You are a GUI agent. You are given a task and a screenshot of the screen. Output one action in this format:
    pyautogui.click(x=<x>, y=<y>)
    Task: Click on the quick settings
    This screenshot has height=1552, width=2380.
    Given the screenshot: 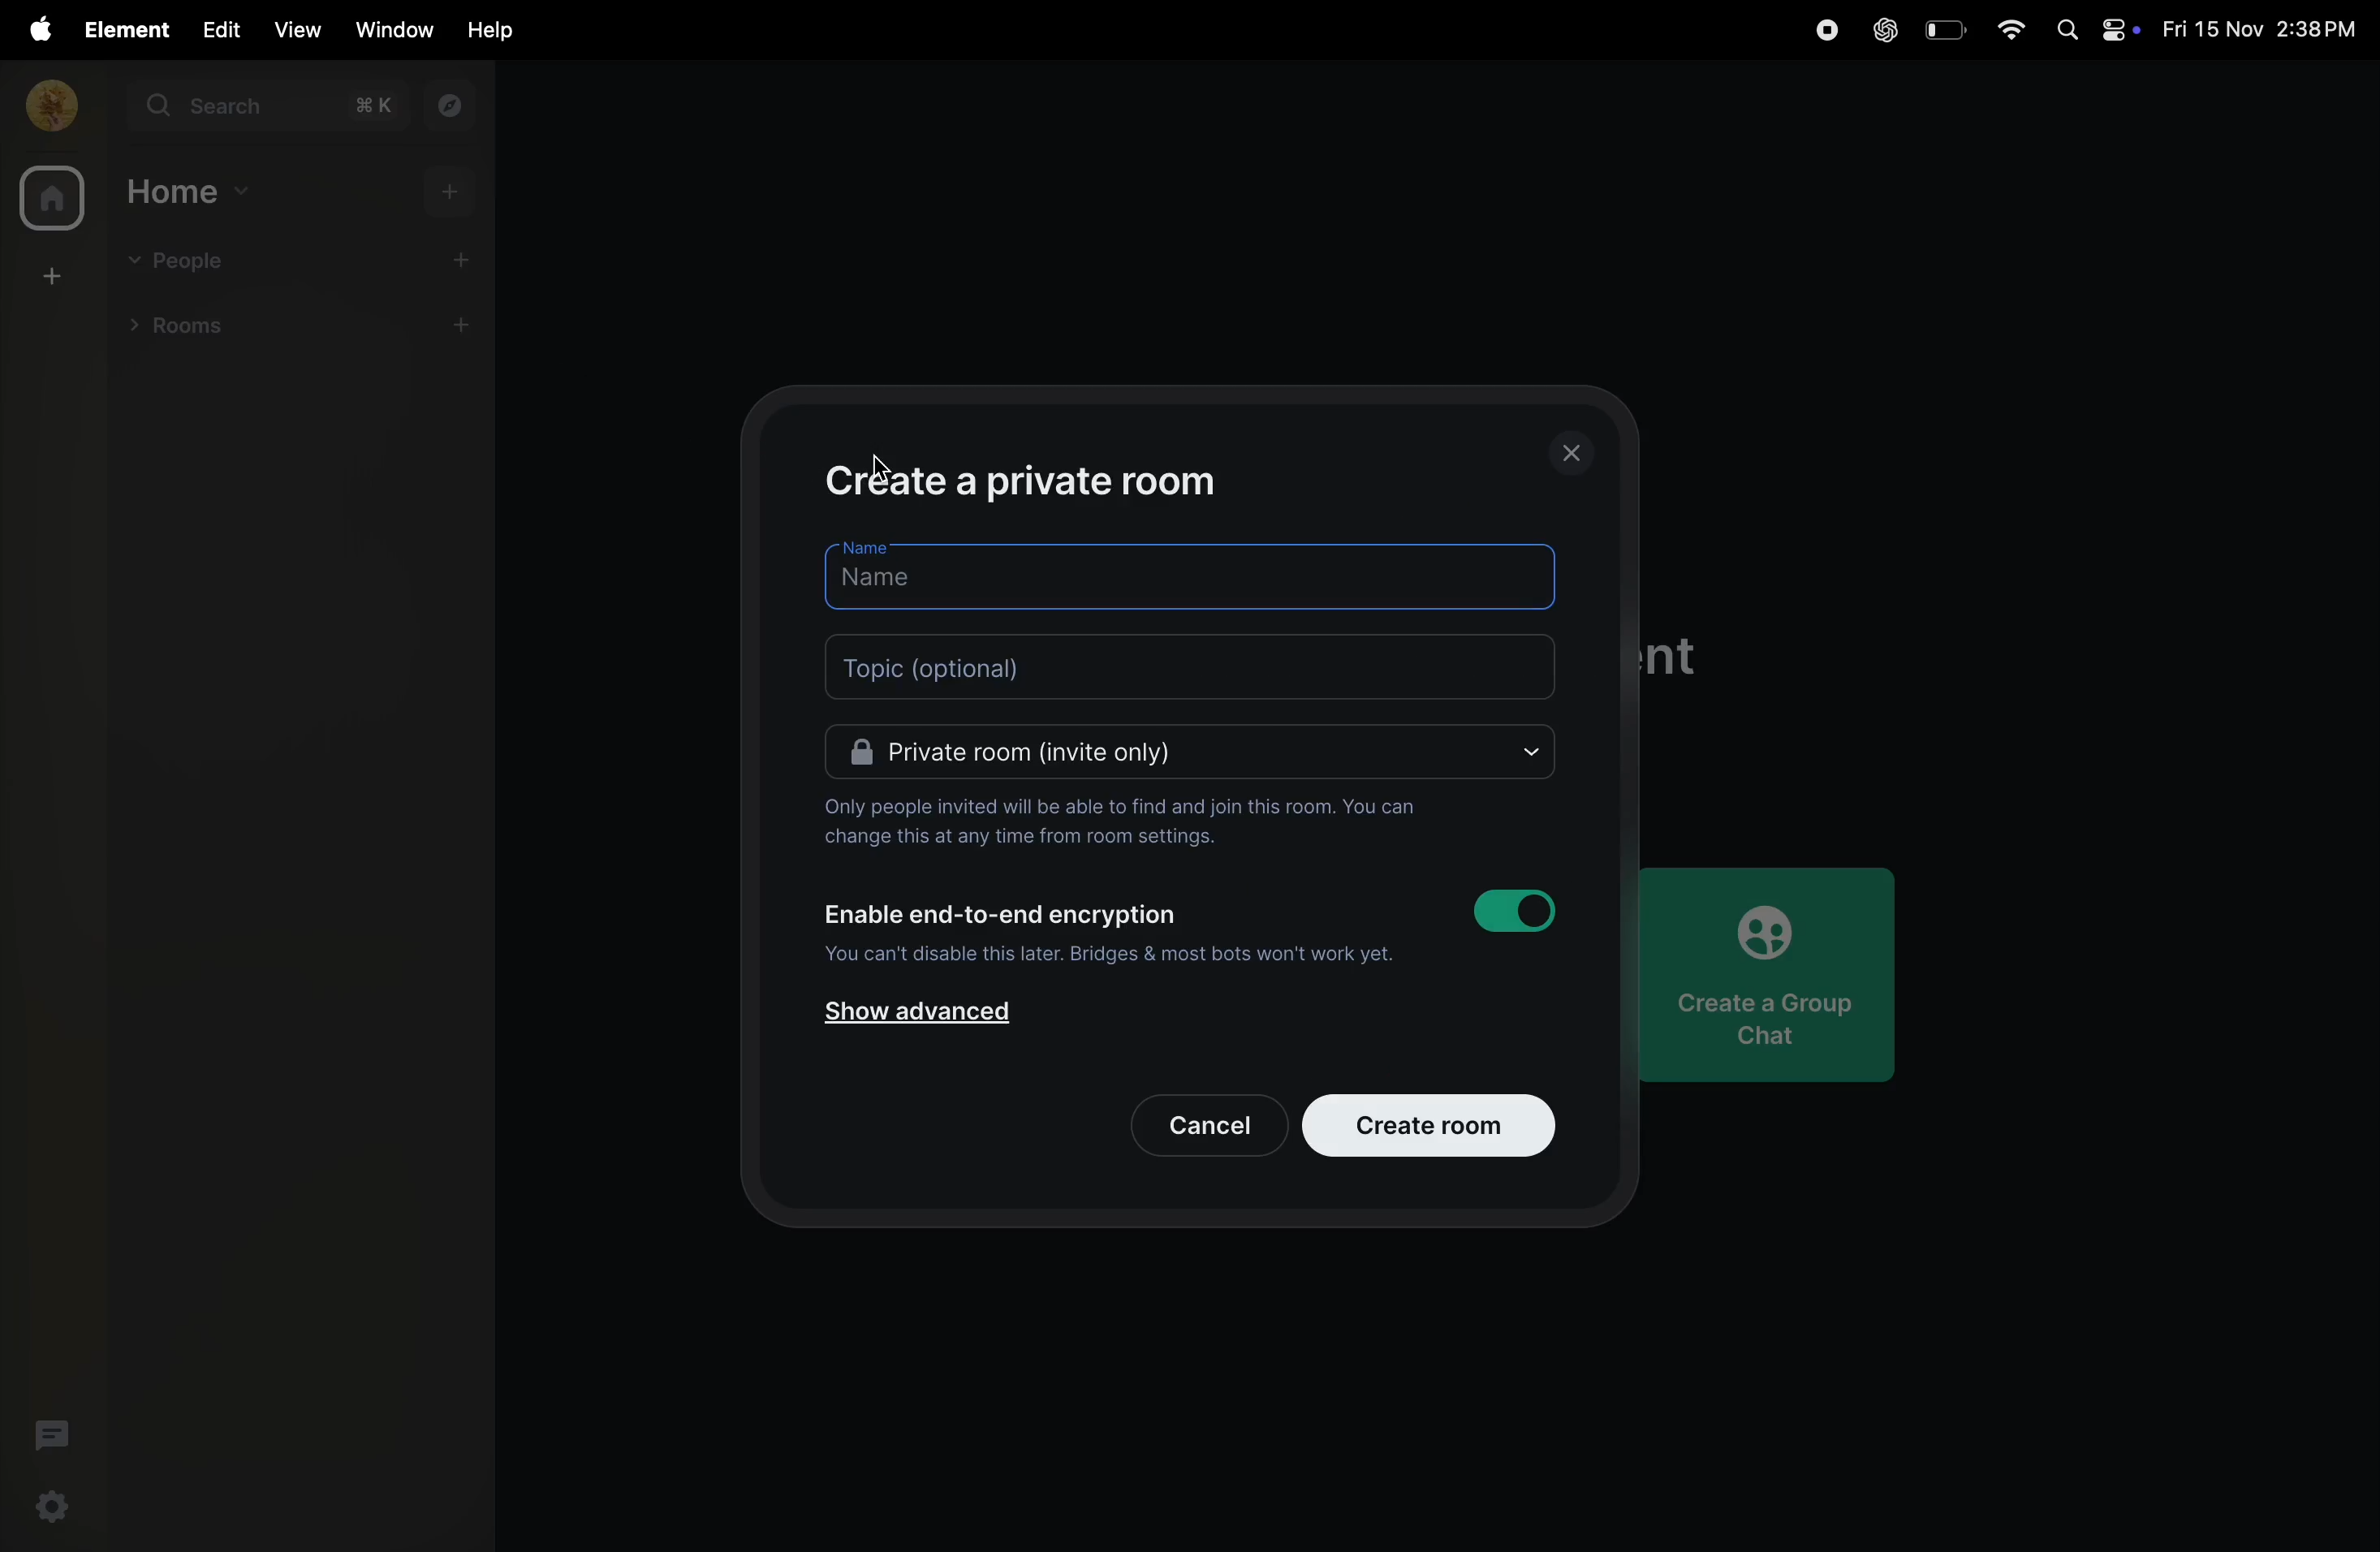 What is the action you would take?
    pyautogui.click(x=44, y=1510)
    